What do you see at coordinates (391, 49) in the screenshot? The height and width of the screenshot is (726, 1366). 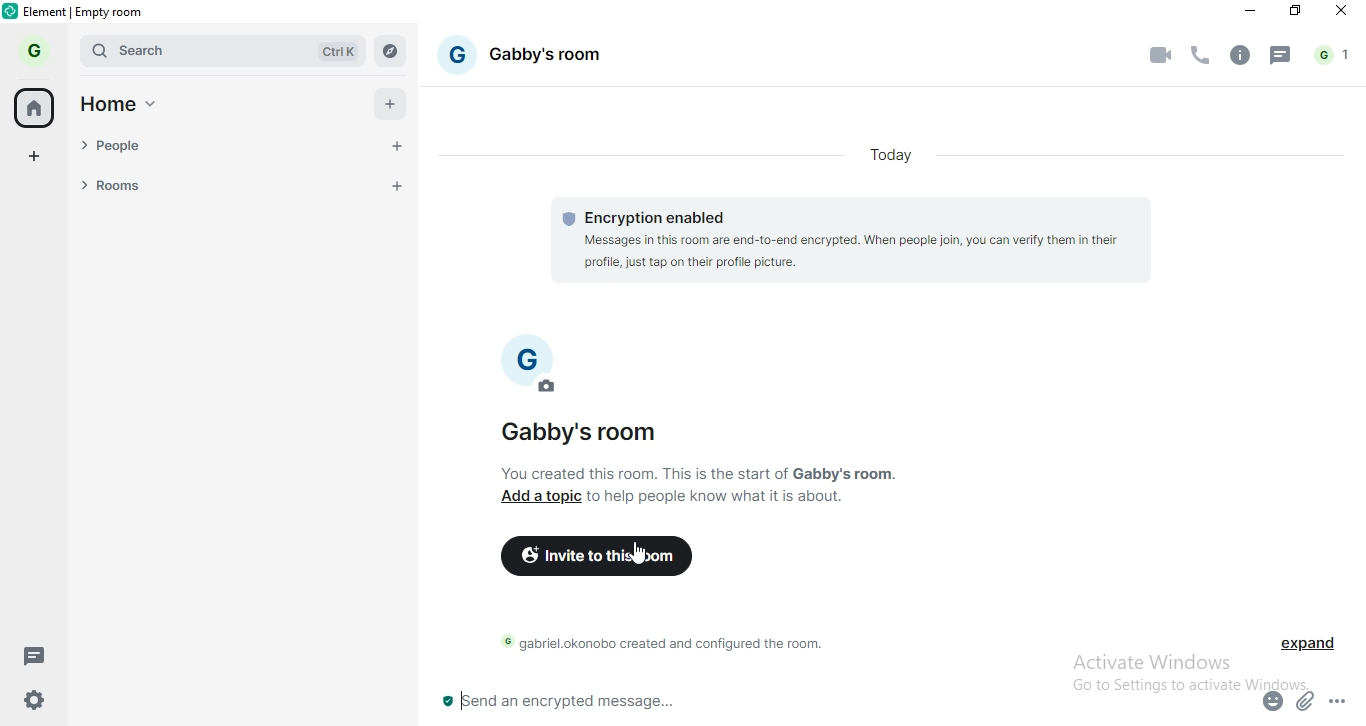 I see `Explore rooms` at bounding box center [391, 49].